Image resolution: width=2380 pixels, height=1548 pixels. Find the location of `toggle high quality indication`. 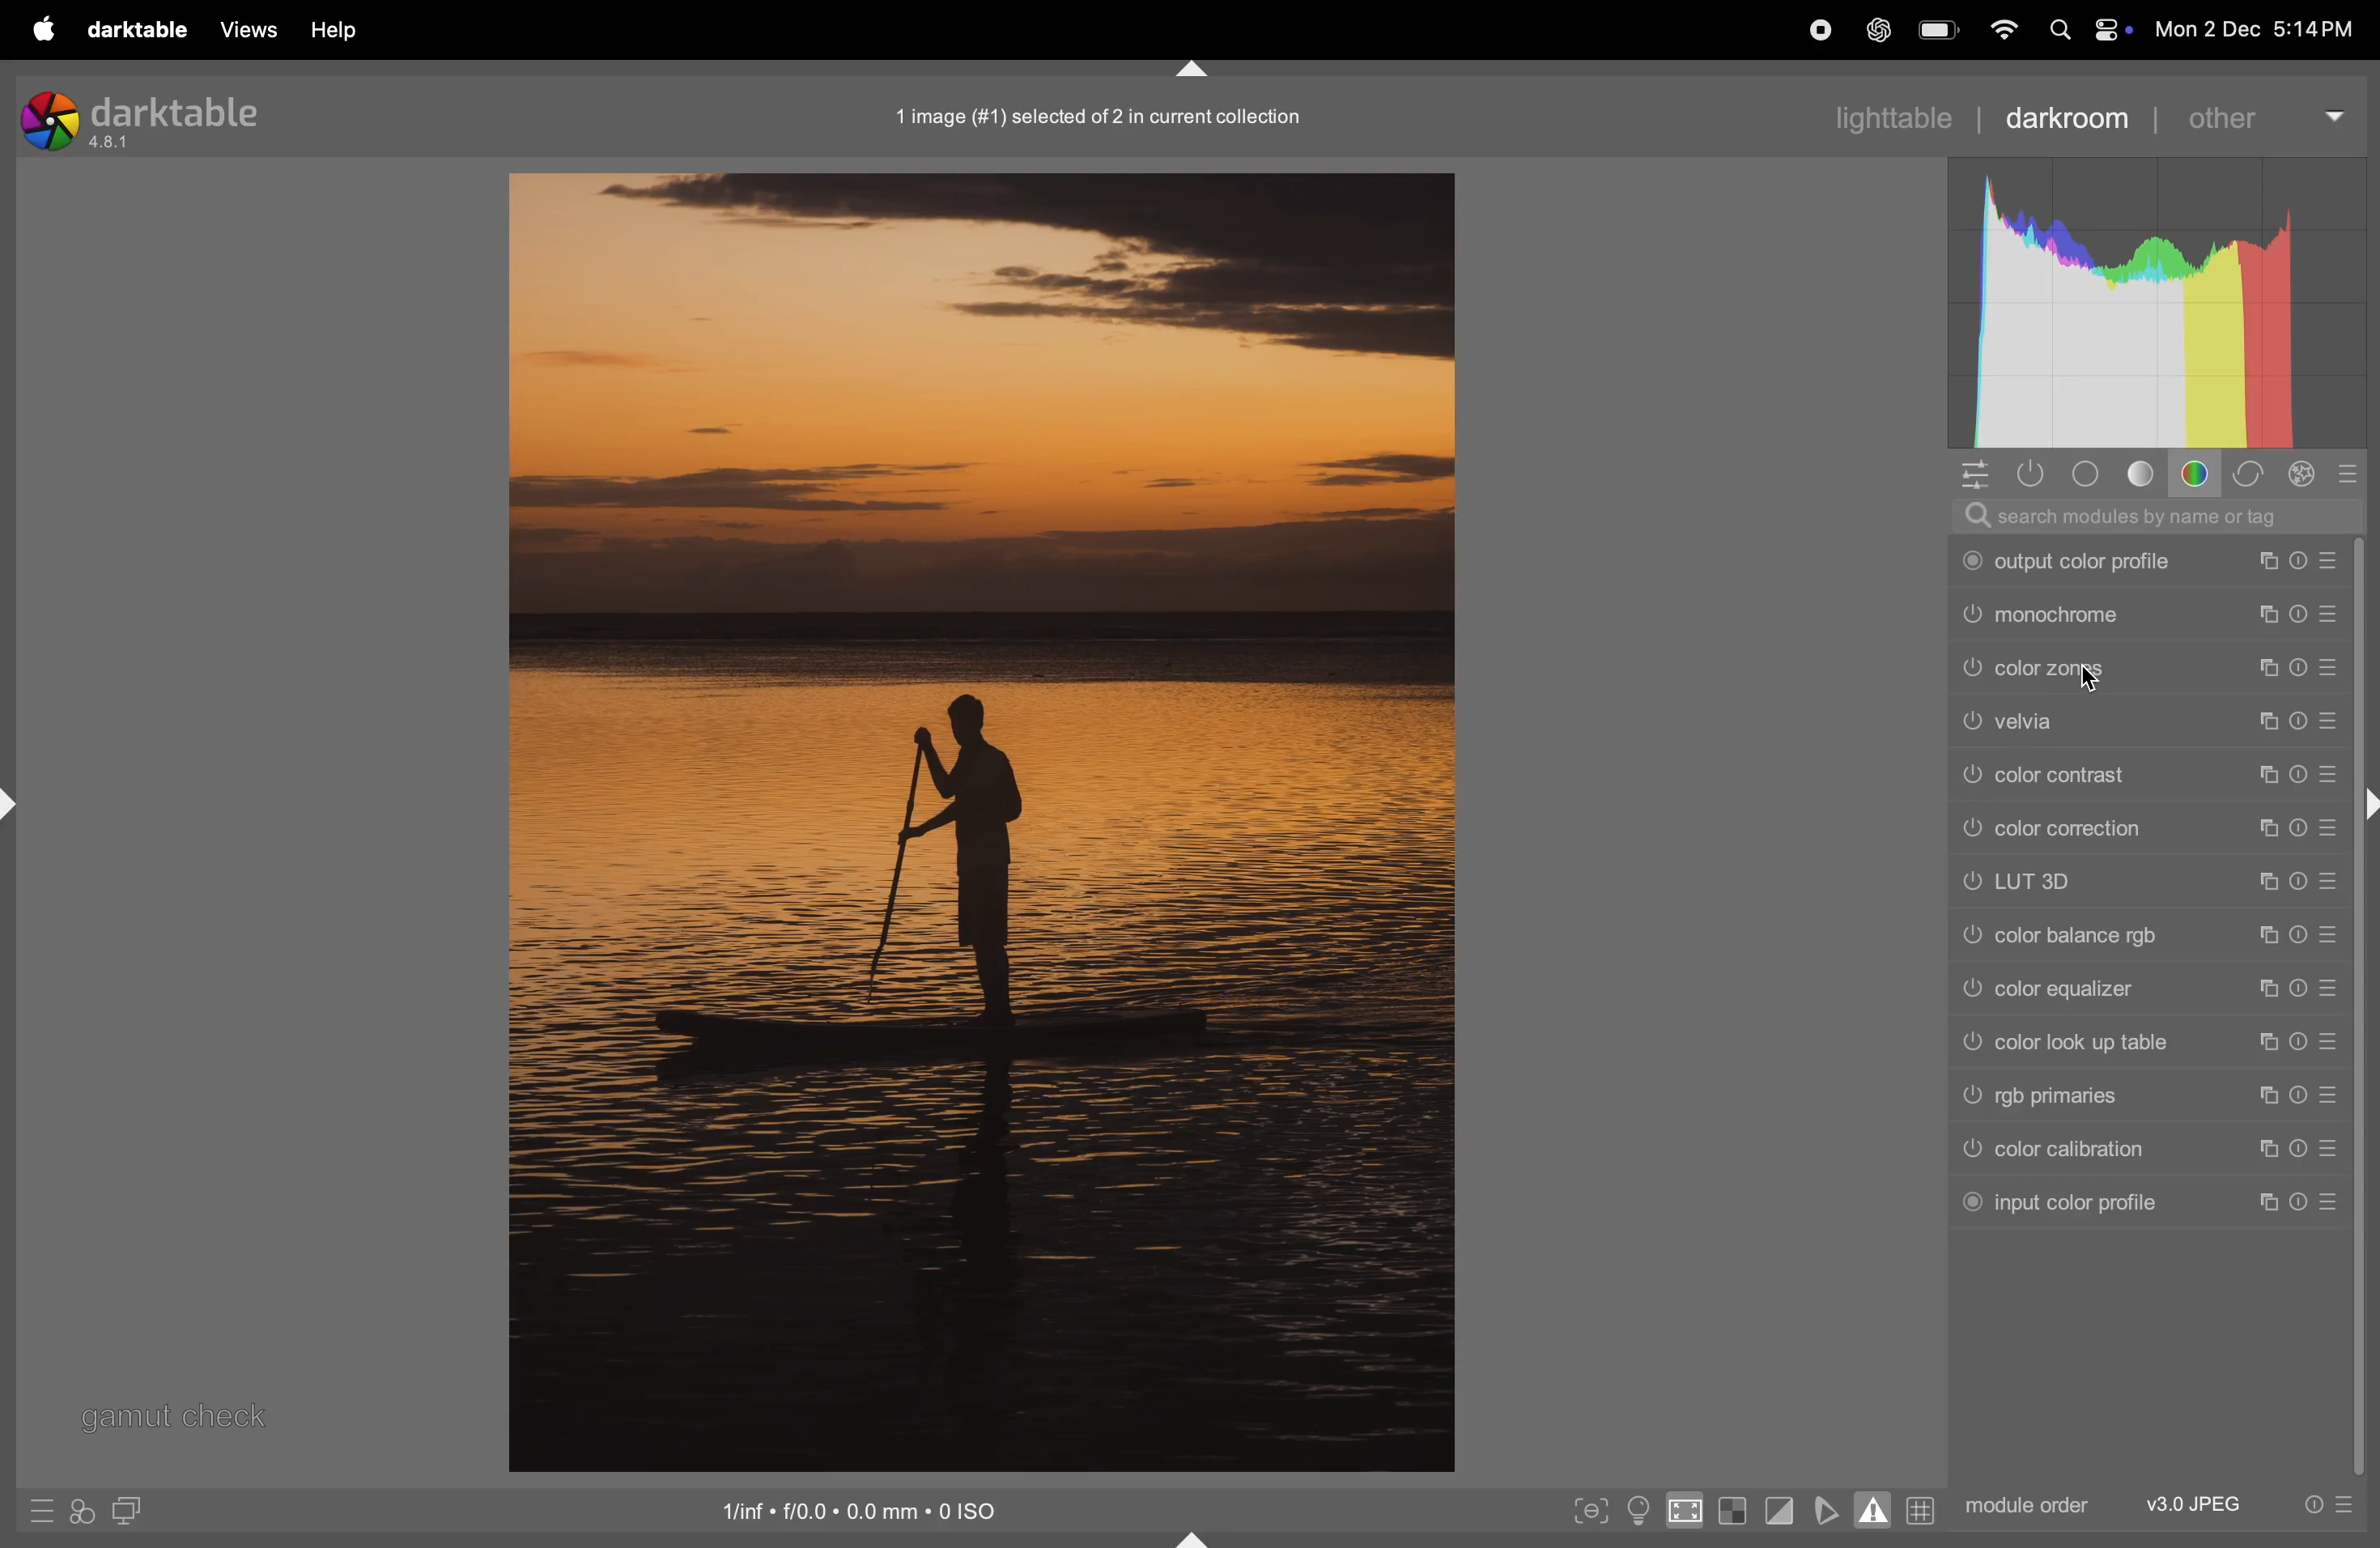

toggle high quality indication is located at coordinates (1684, 1512).